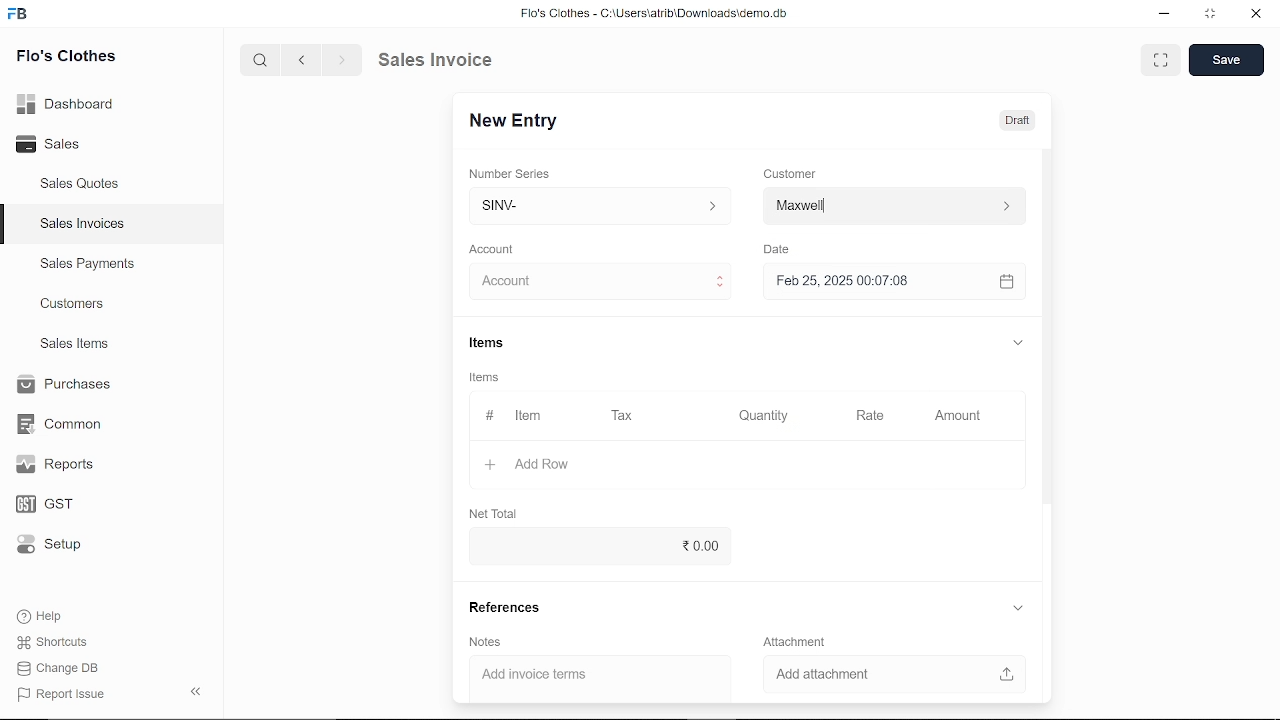 The image size is (1280, 720). What do you see at coordinates (850, 416) in the screenshot?
I see `Rate` at bounding box center [850, 416].